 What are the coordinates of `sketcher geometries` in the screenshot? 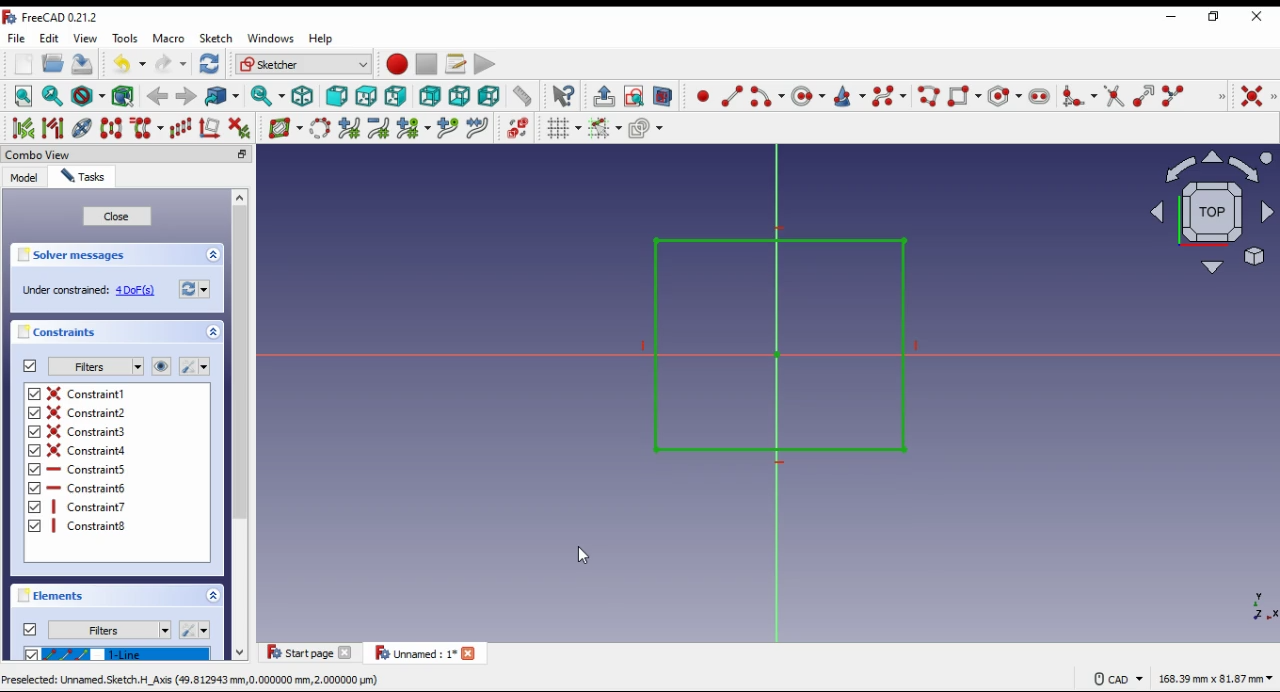 It's located at (1221, 95).